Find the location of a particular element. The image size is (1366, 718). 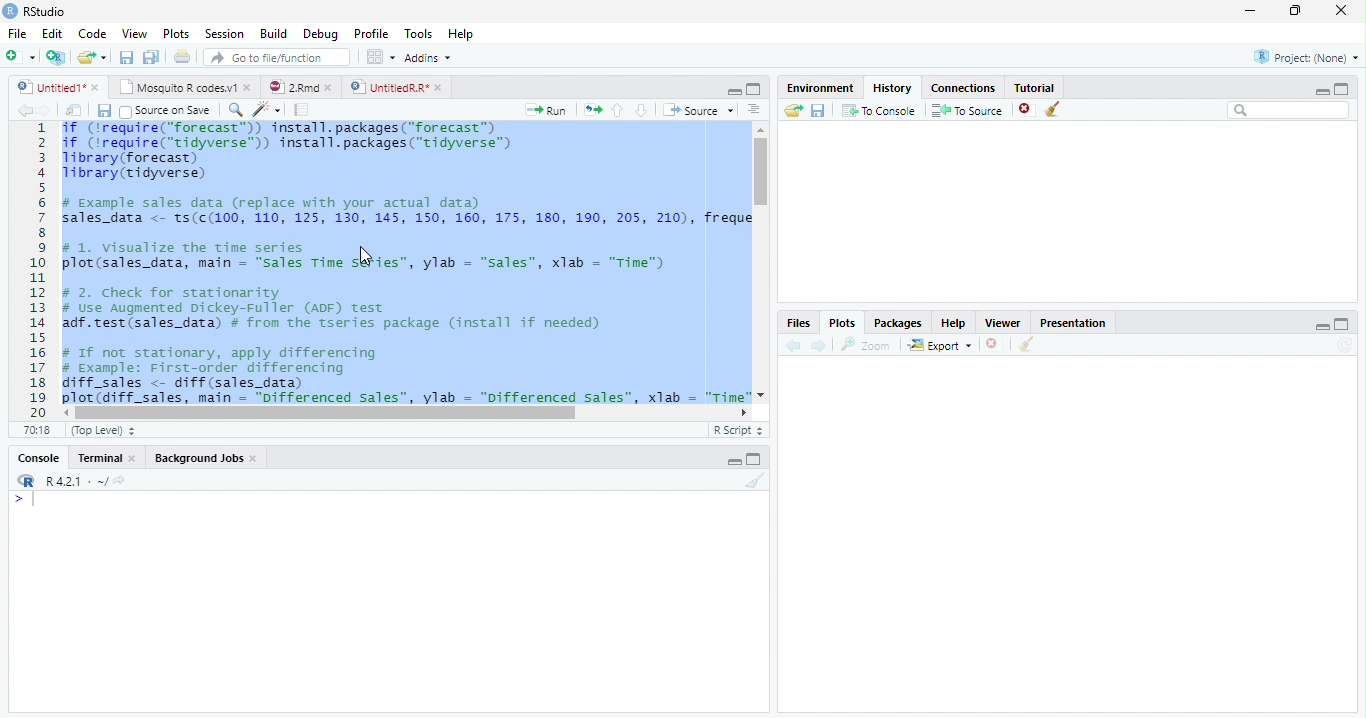

# Example sales data (replace with your actual data)
sales_data <- ts(c(100, 110, 125, 130, 145, 150, 160, 175, 180, 190, 205, 210), freque is located at coordinates (408, 213).